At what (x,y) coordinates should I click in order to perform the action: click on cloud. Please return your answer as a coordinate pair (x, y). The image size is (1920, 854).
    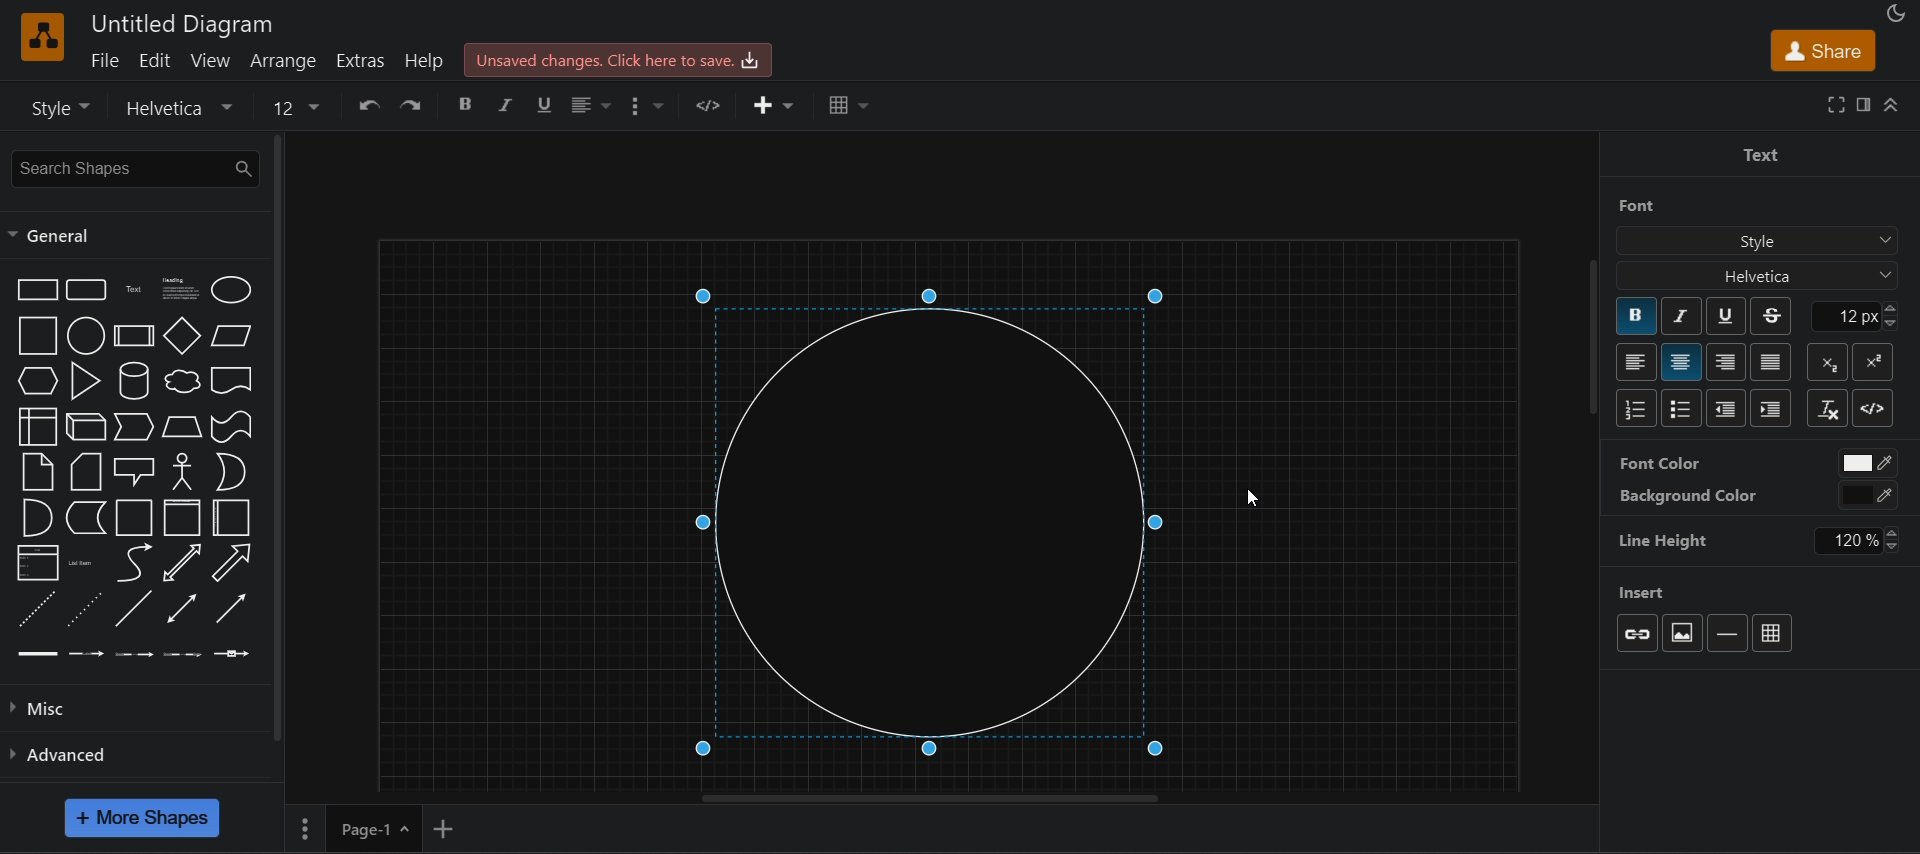
    Looking at the image, I should click on (184, 381).